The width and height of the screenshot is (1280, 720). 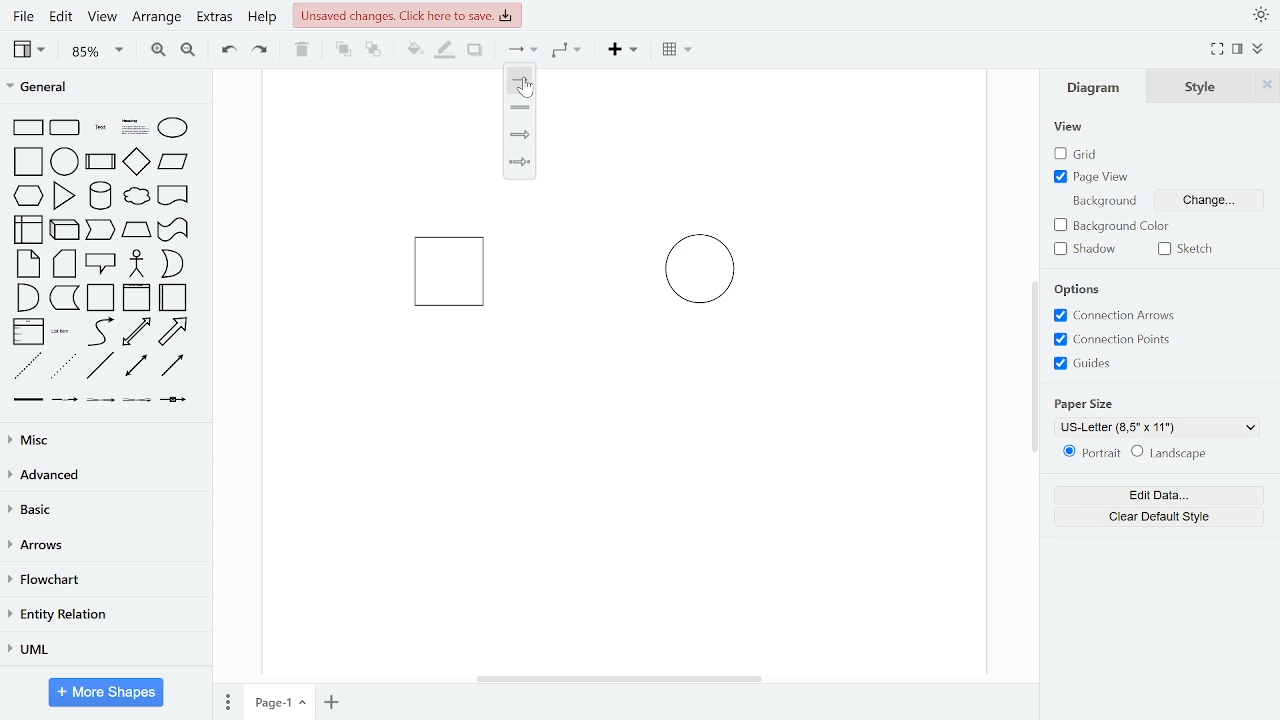 What do you see at coordinates (102, 616) in the screenshot?
I see `entity relation` at bounding box center [102, 616].